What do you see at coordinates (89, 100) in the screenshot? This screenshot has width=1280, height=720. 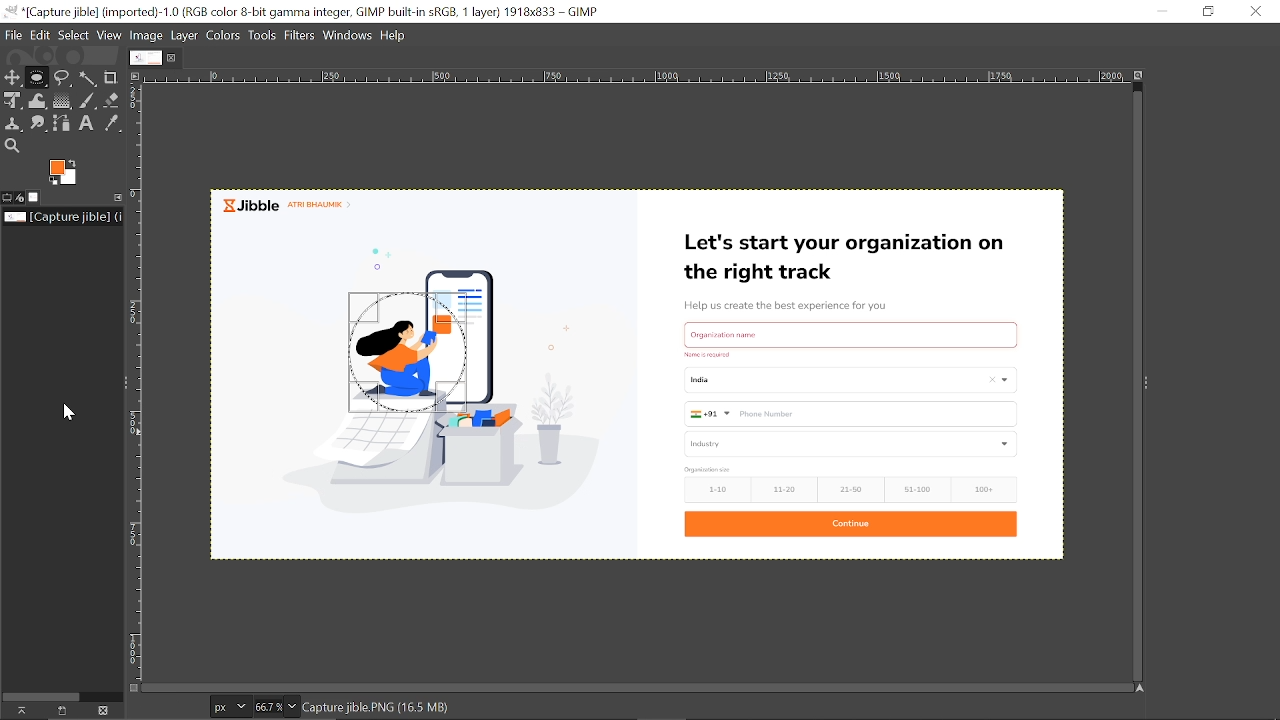 I see `Paintbrush tool` at bounding box center [89, 100].